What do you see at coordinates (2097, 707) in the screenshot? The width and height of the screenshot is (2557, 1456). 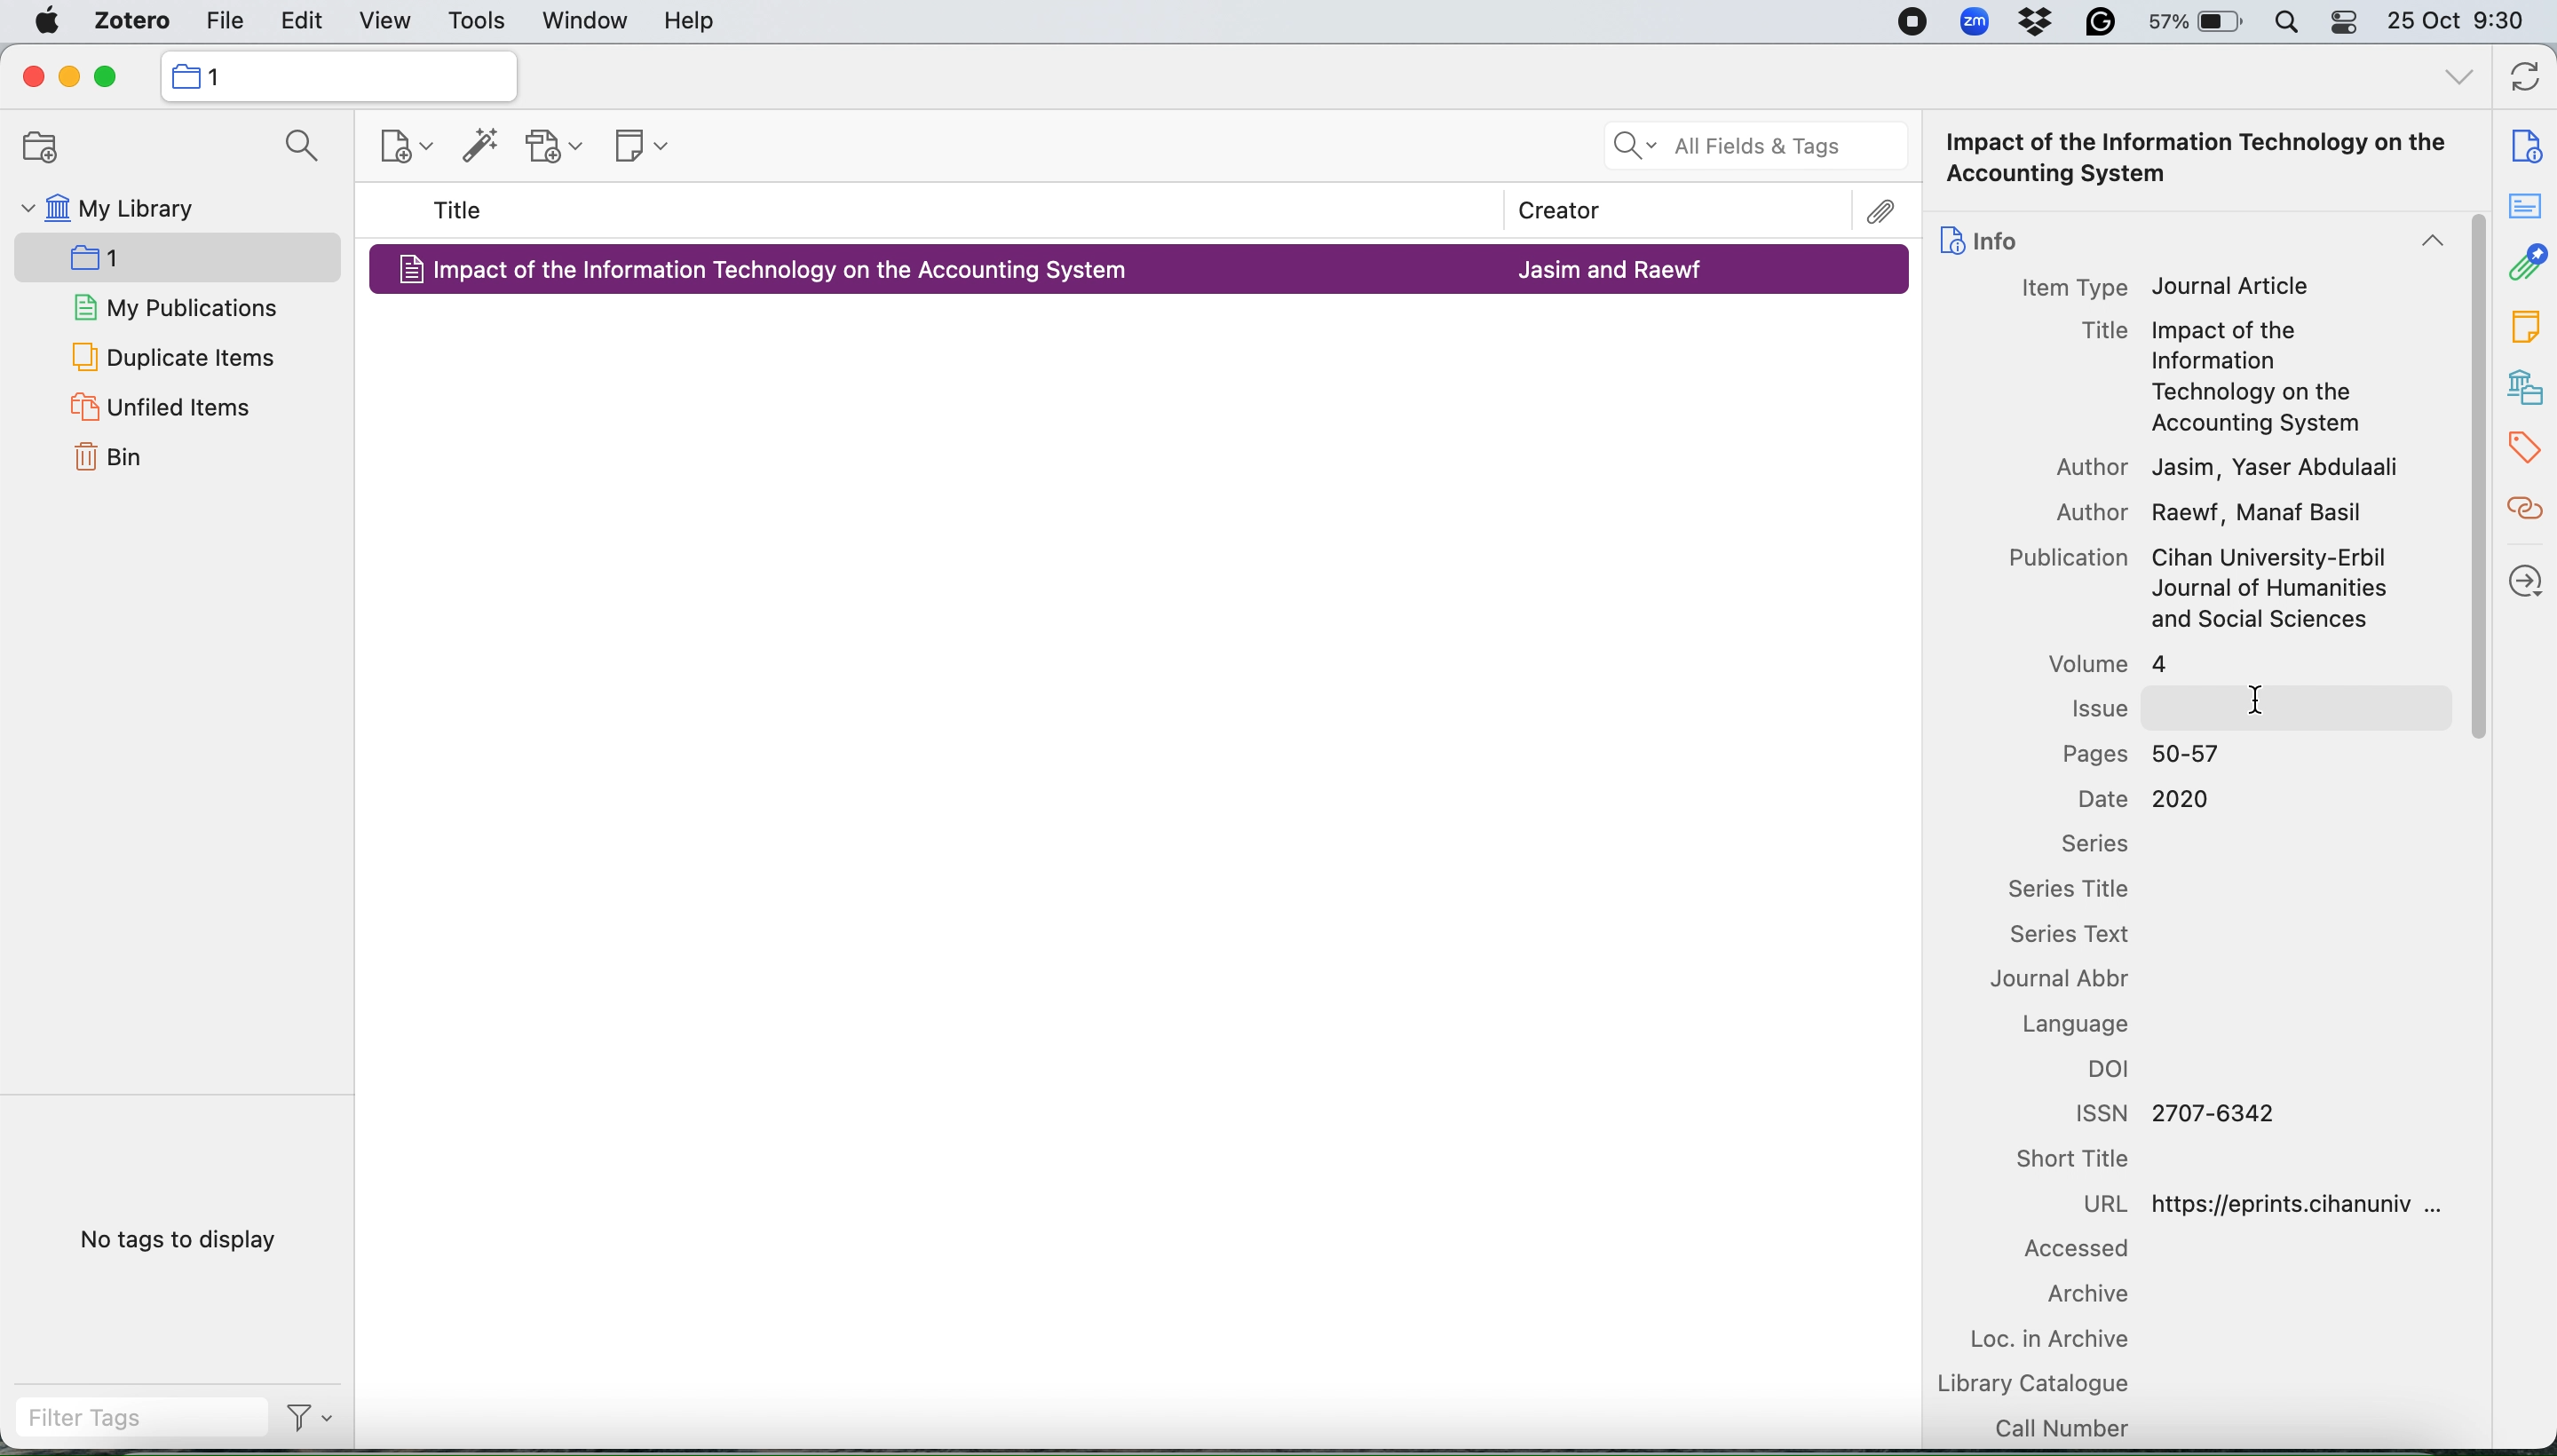 I see `issue` at bounding box center [2097, 707].